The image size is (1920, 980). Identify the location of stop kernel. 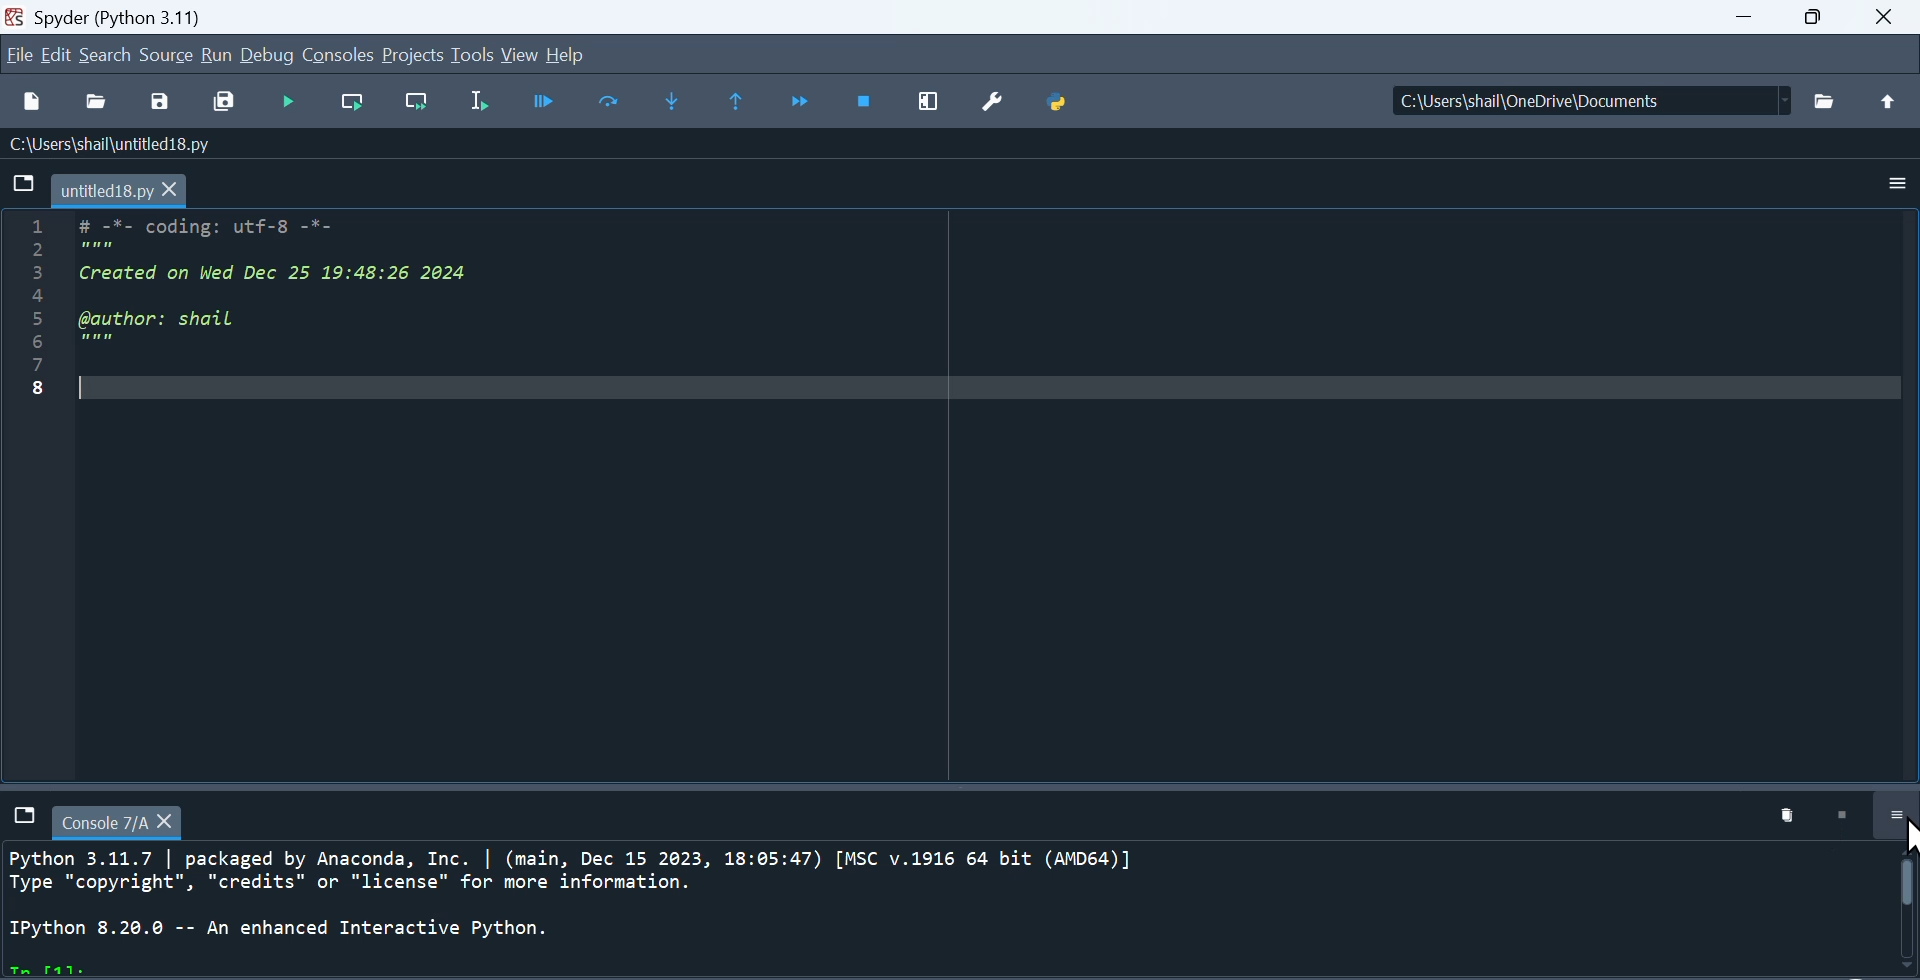
(1847, 818).